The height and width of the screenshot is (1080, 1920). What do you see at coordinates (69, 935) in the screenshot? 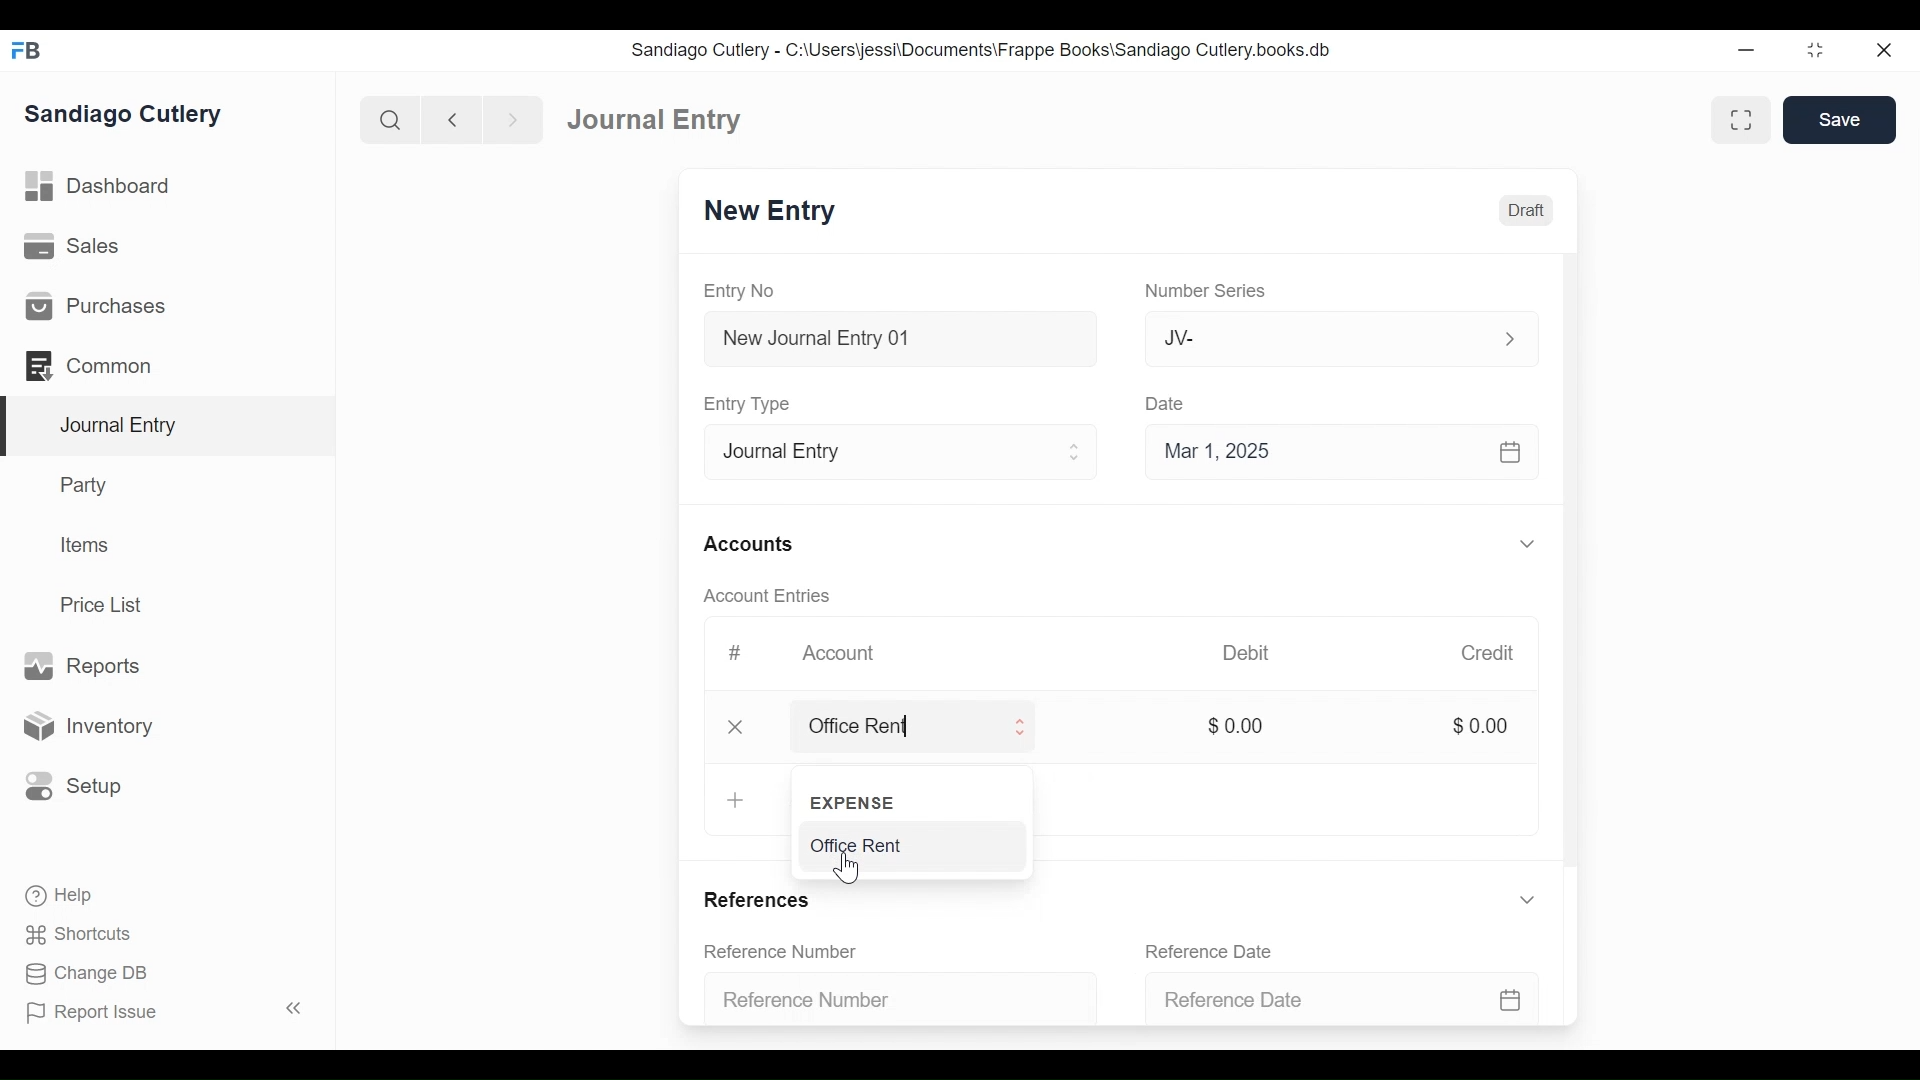
I see `Shortcuts` at bounding box center [69, 935].